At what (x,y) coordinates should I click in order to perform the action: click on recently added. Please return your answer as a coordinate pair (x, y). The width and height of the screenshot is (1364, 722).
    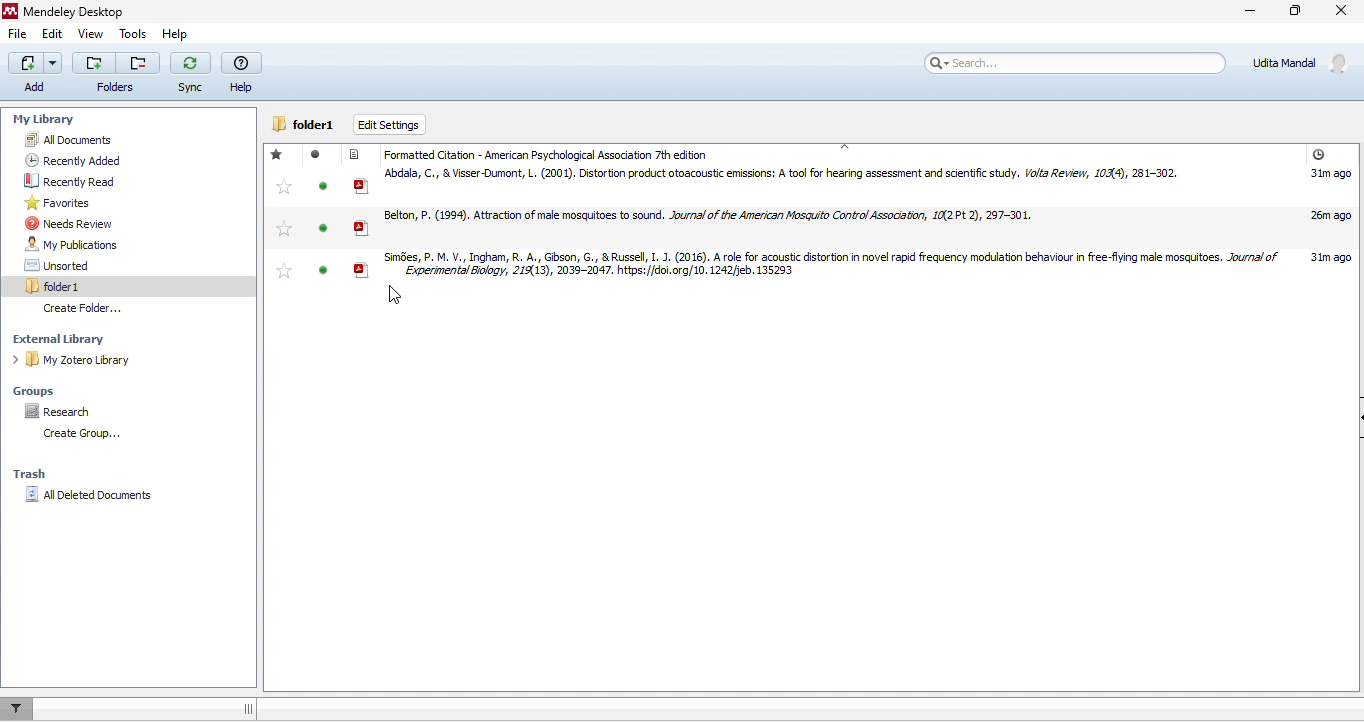
    Looking at the image, I should click on (66, 160).